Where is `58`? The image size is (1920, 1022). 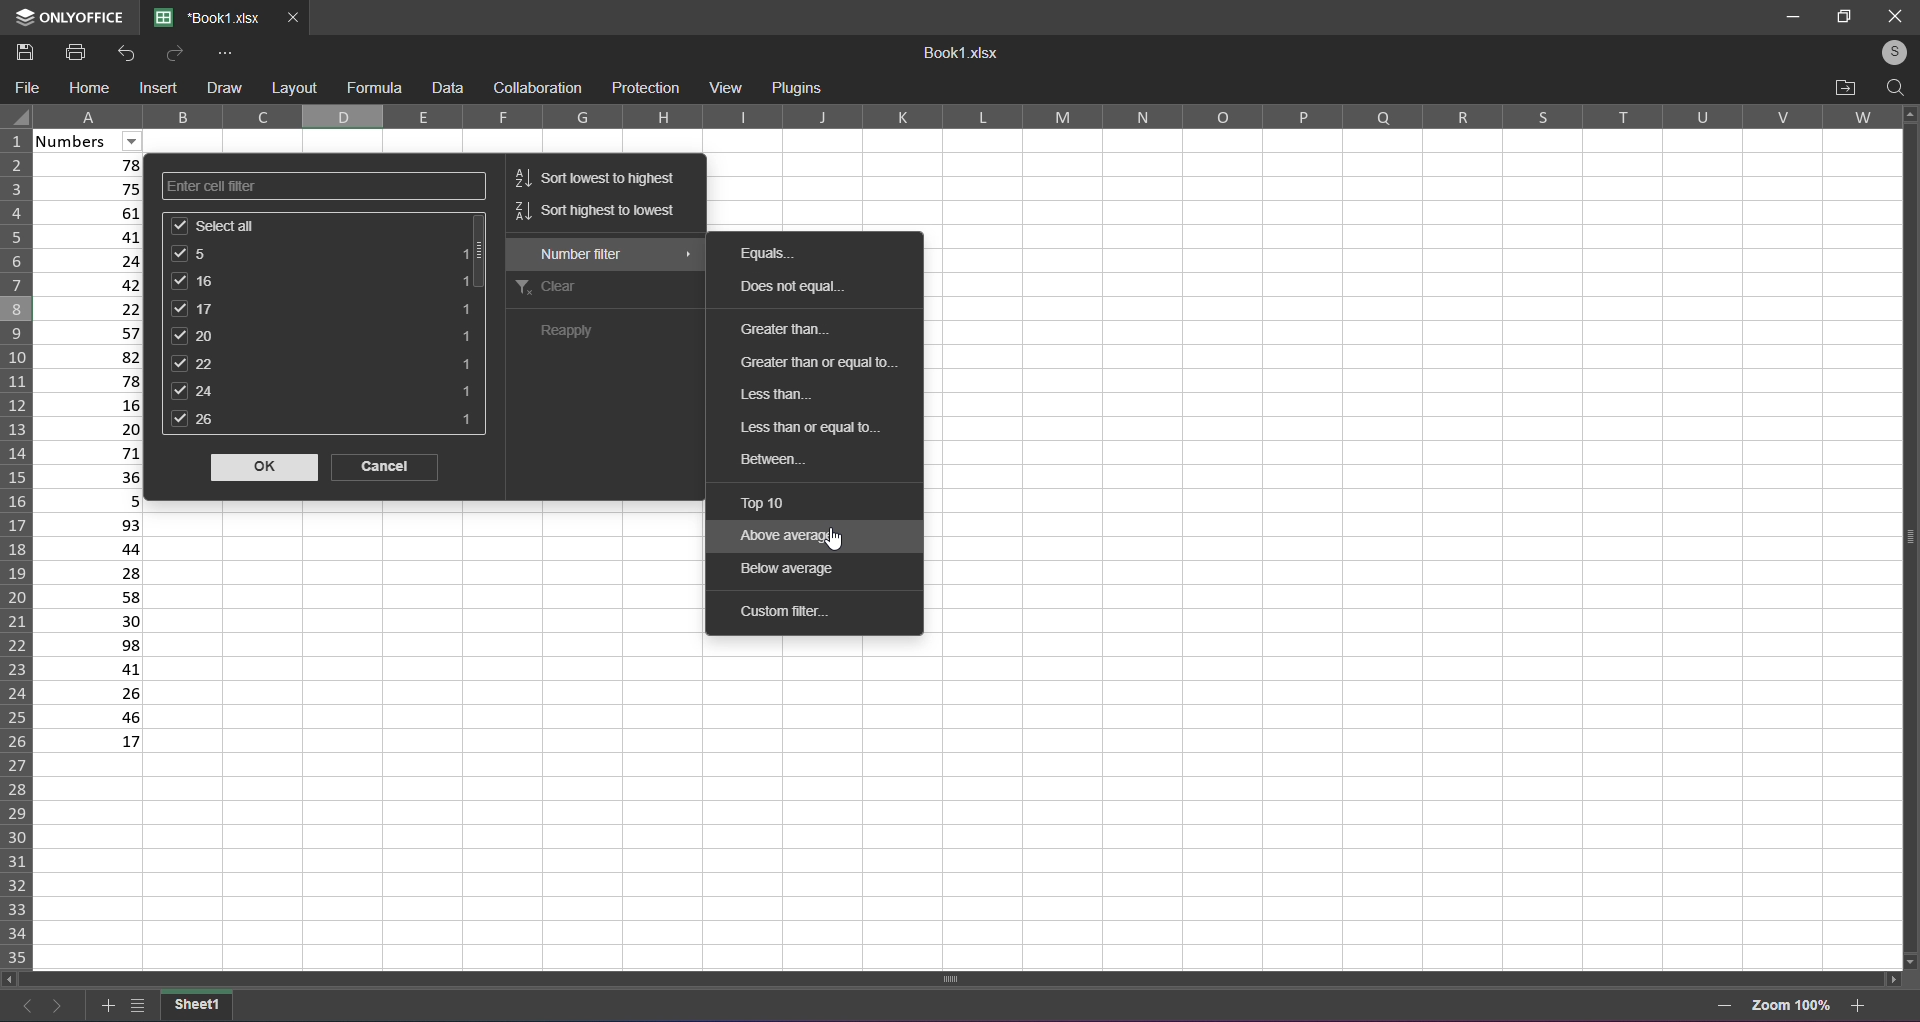 58 is located at coordinates (90, 597).